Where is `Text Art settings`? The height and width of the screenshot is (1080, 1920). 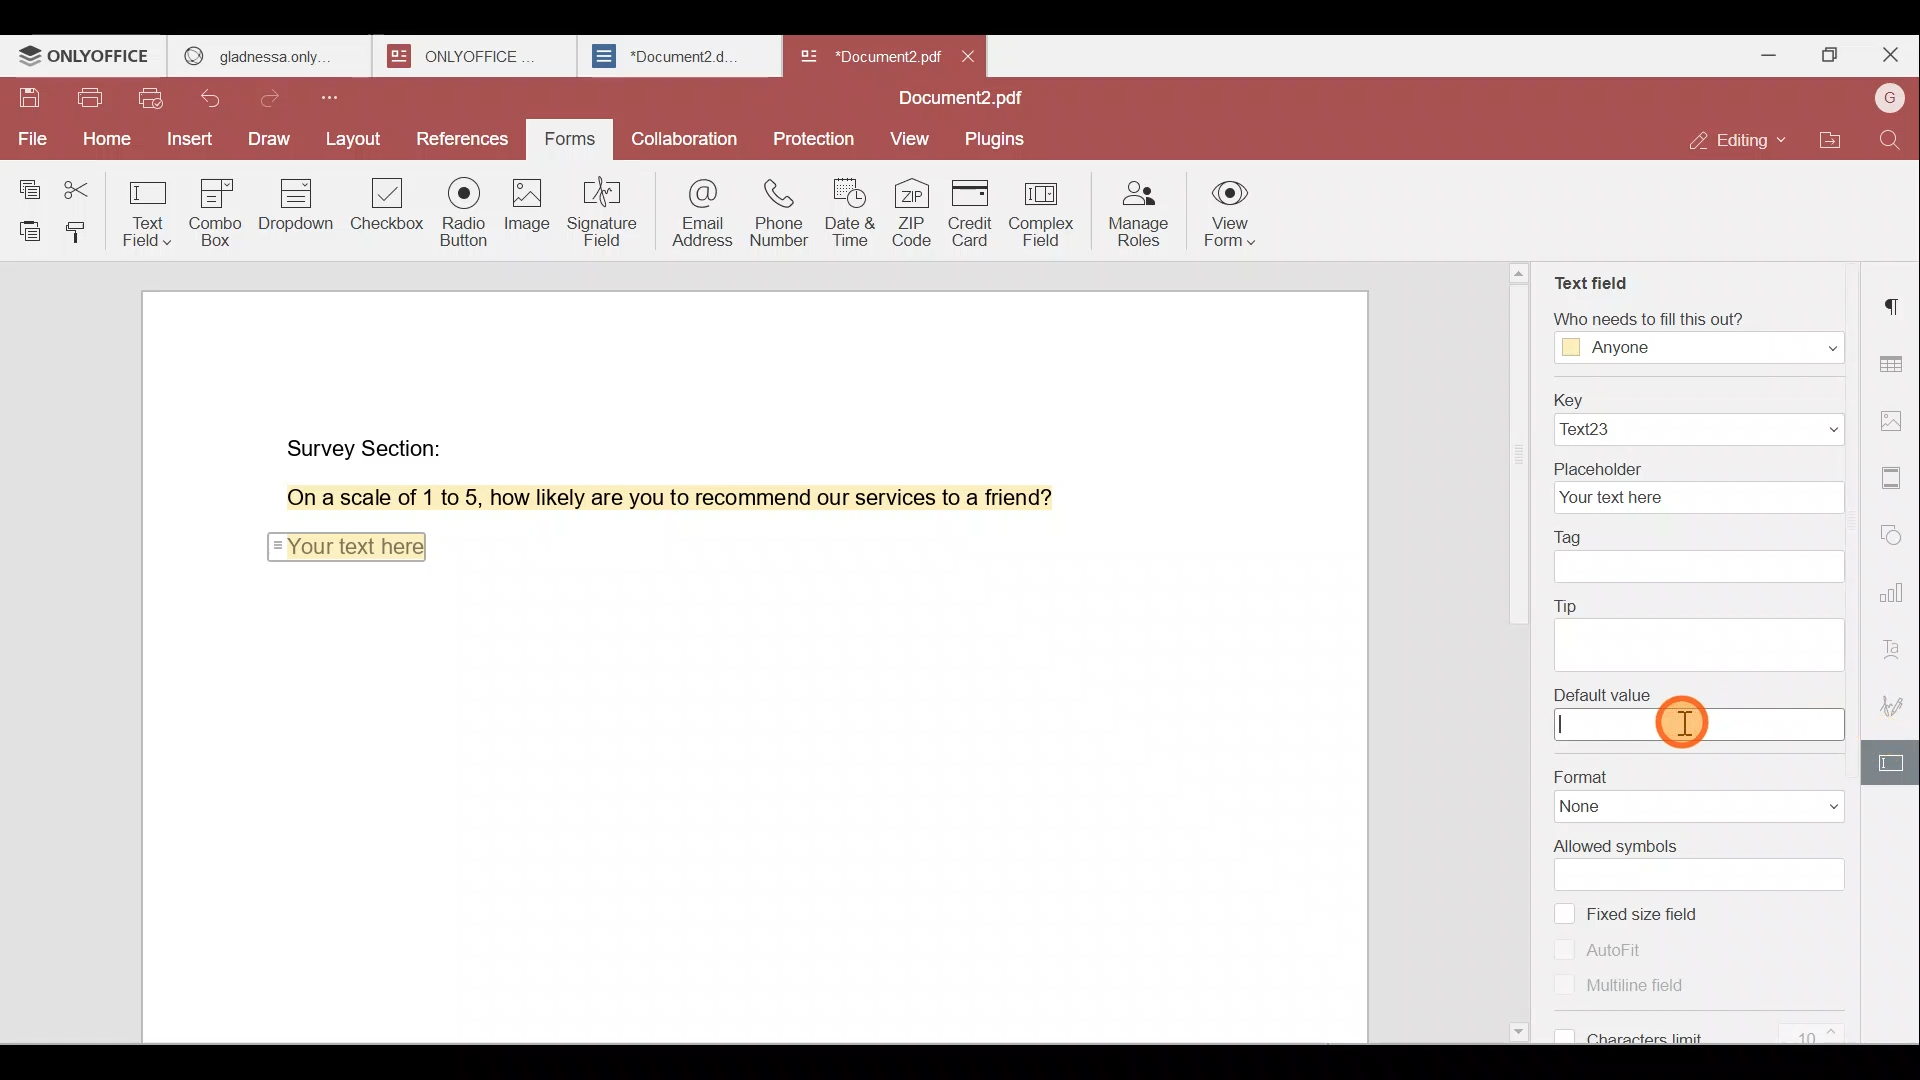 Text Art settings is located at coordinates (1895, 644).